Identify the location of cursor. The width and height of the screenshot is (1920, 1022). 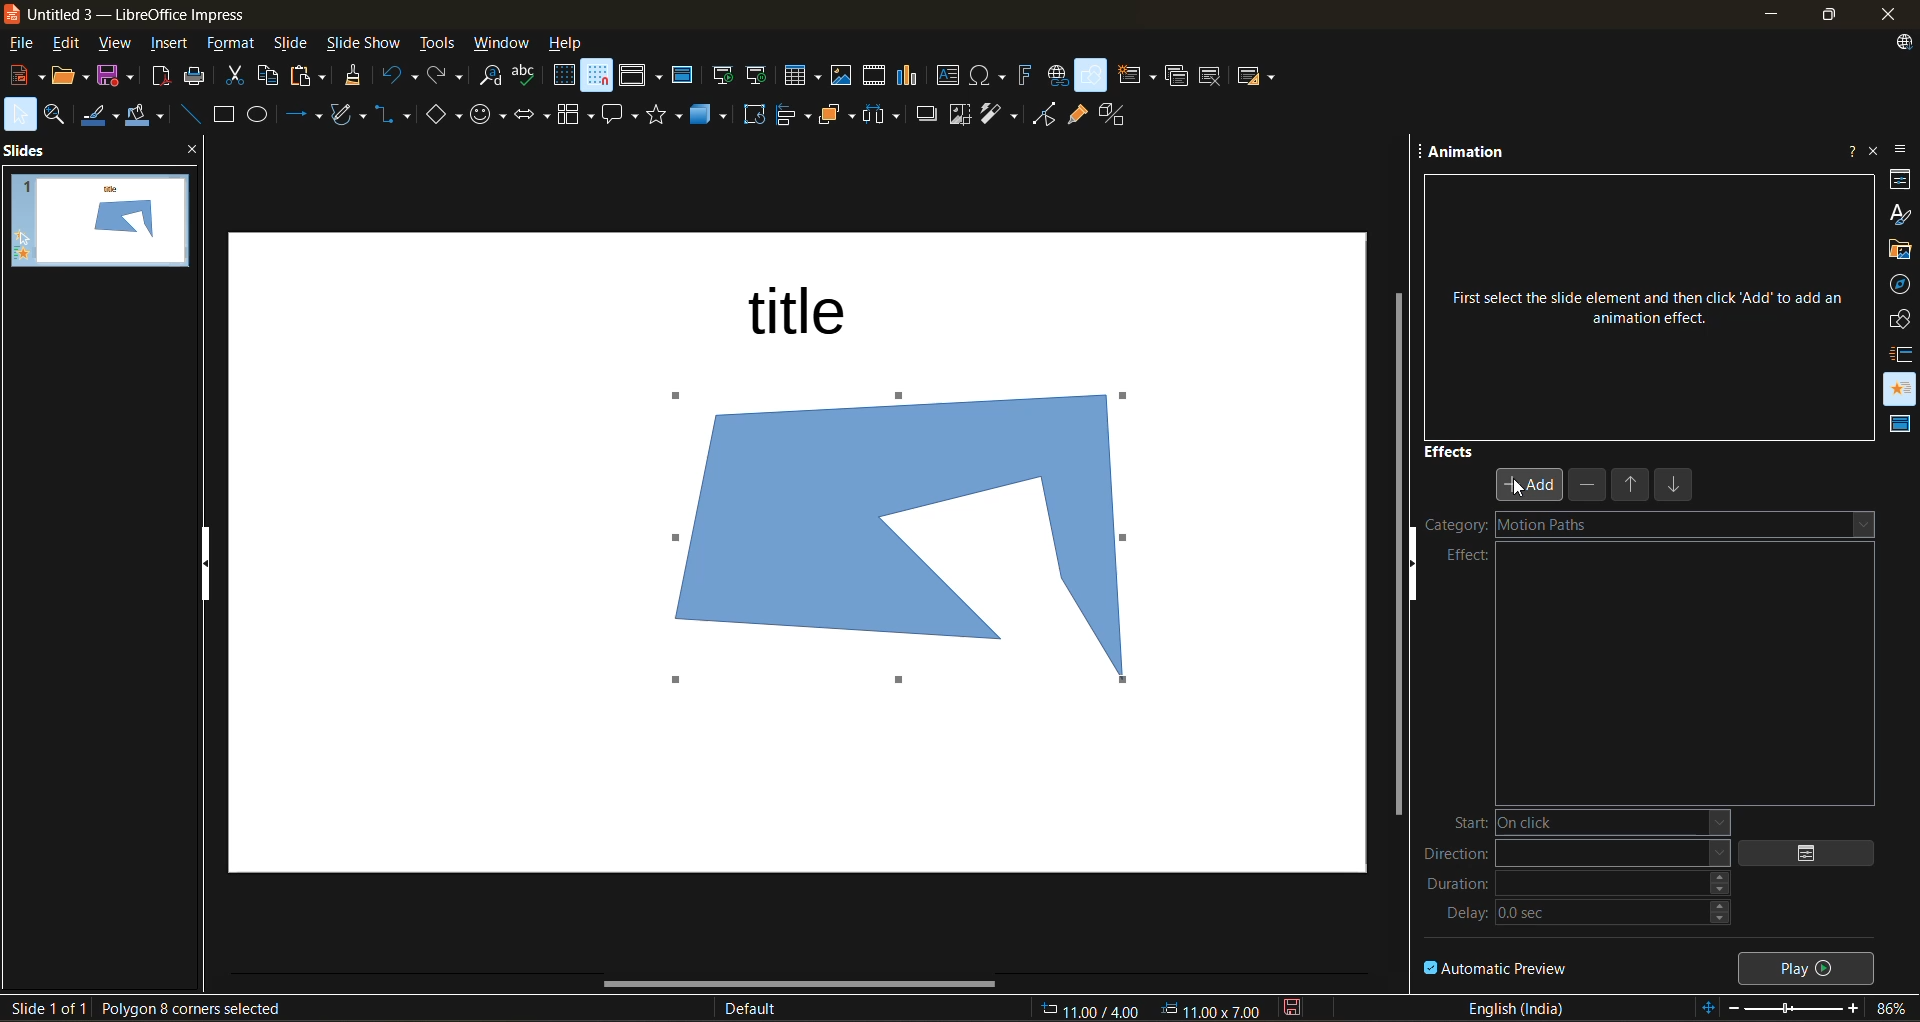
(1512, 489).